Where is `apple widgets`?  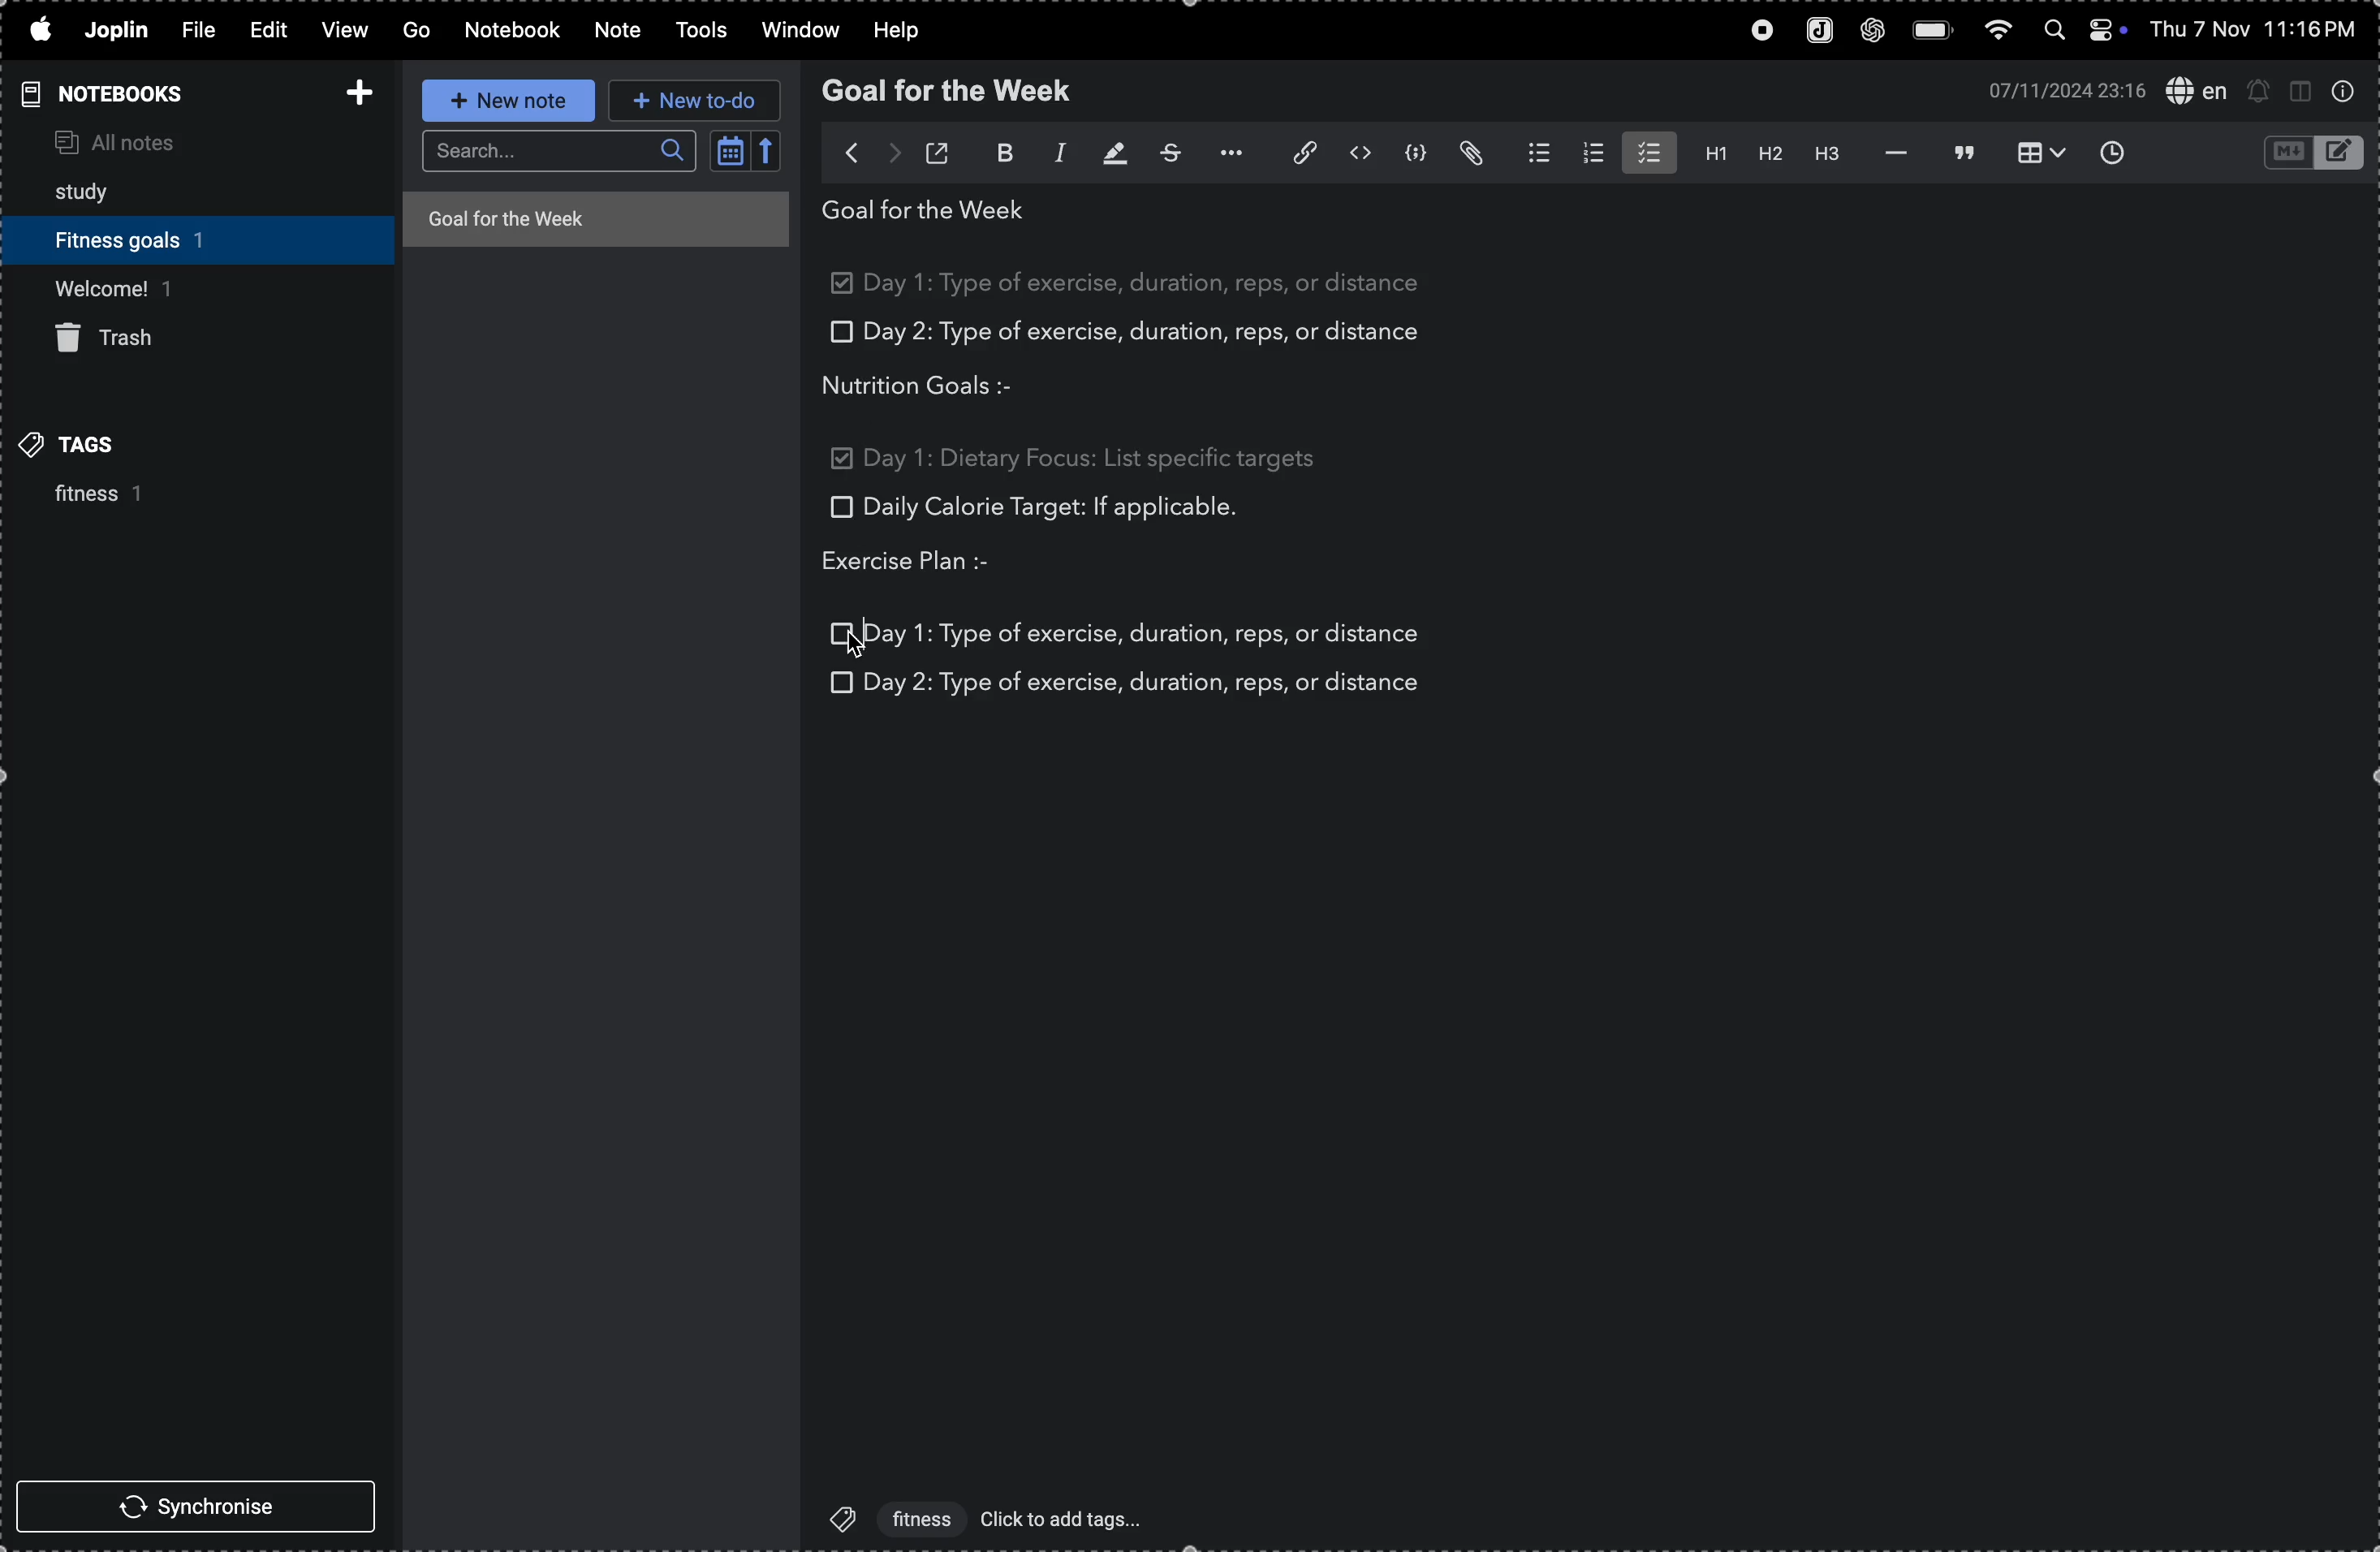
apple widgets is located at coordinates (2090, 30).